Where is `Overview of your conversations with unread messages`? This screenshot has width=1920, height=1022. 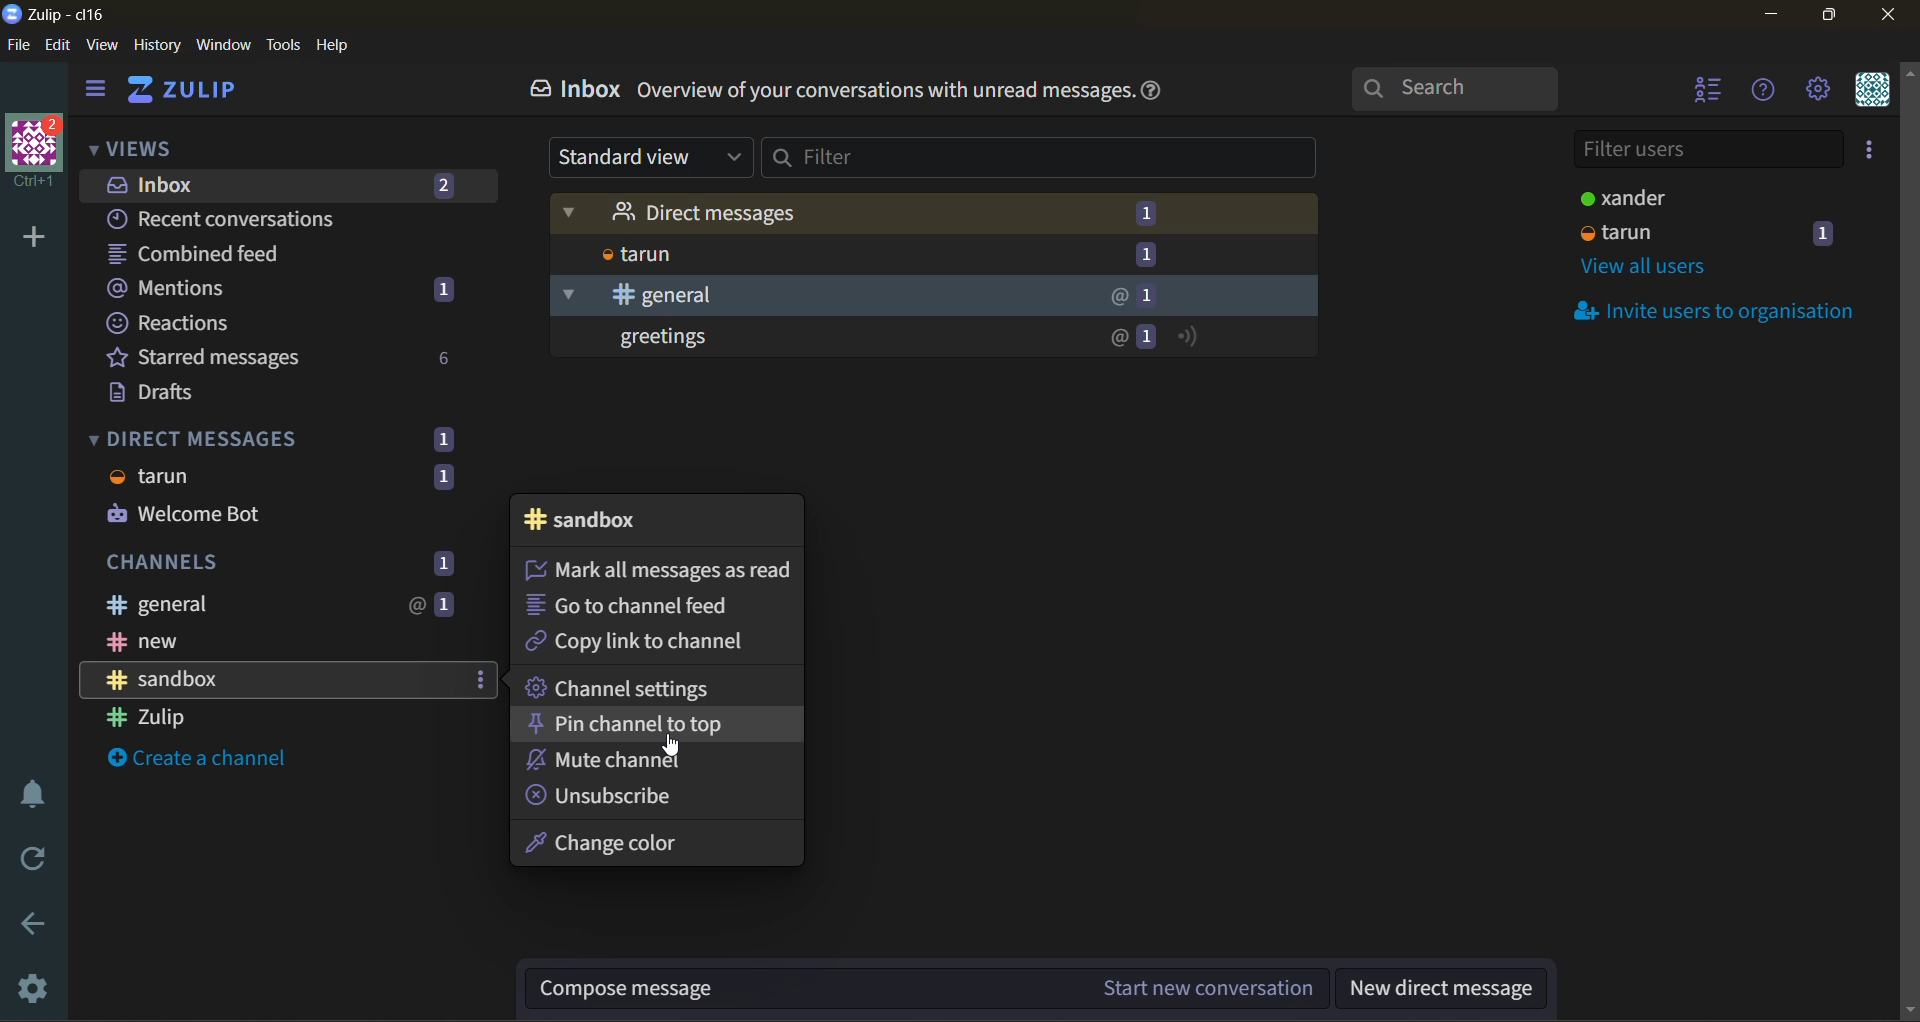 Overview of your conversations with unread messages is located at coordinates (884, 93).